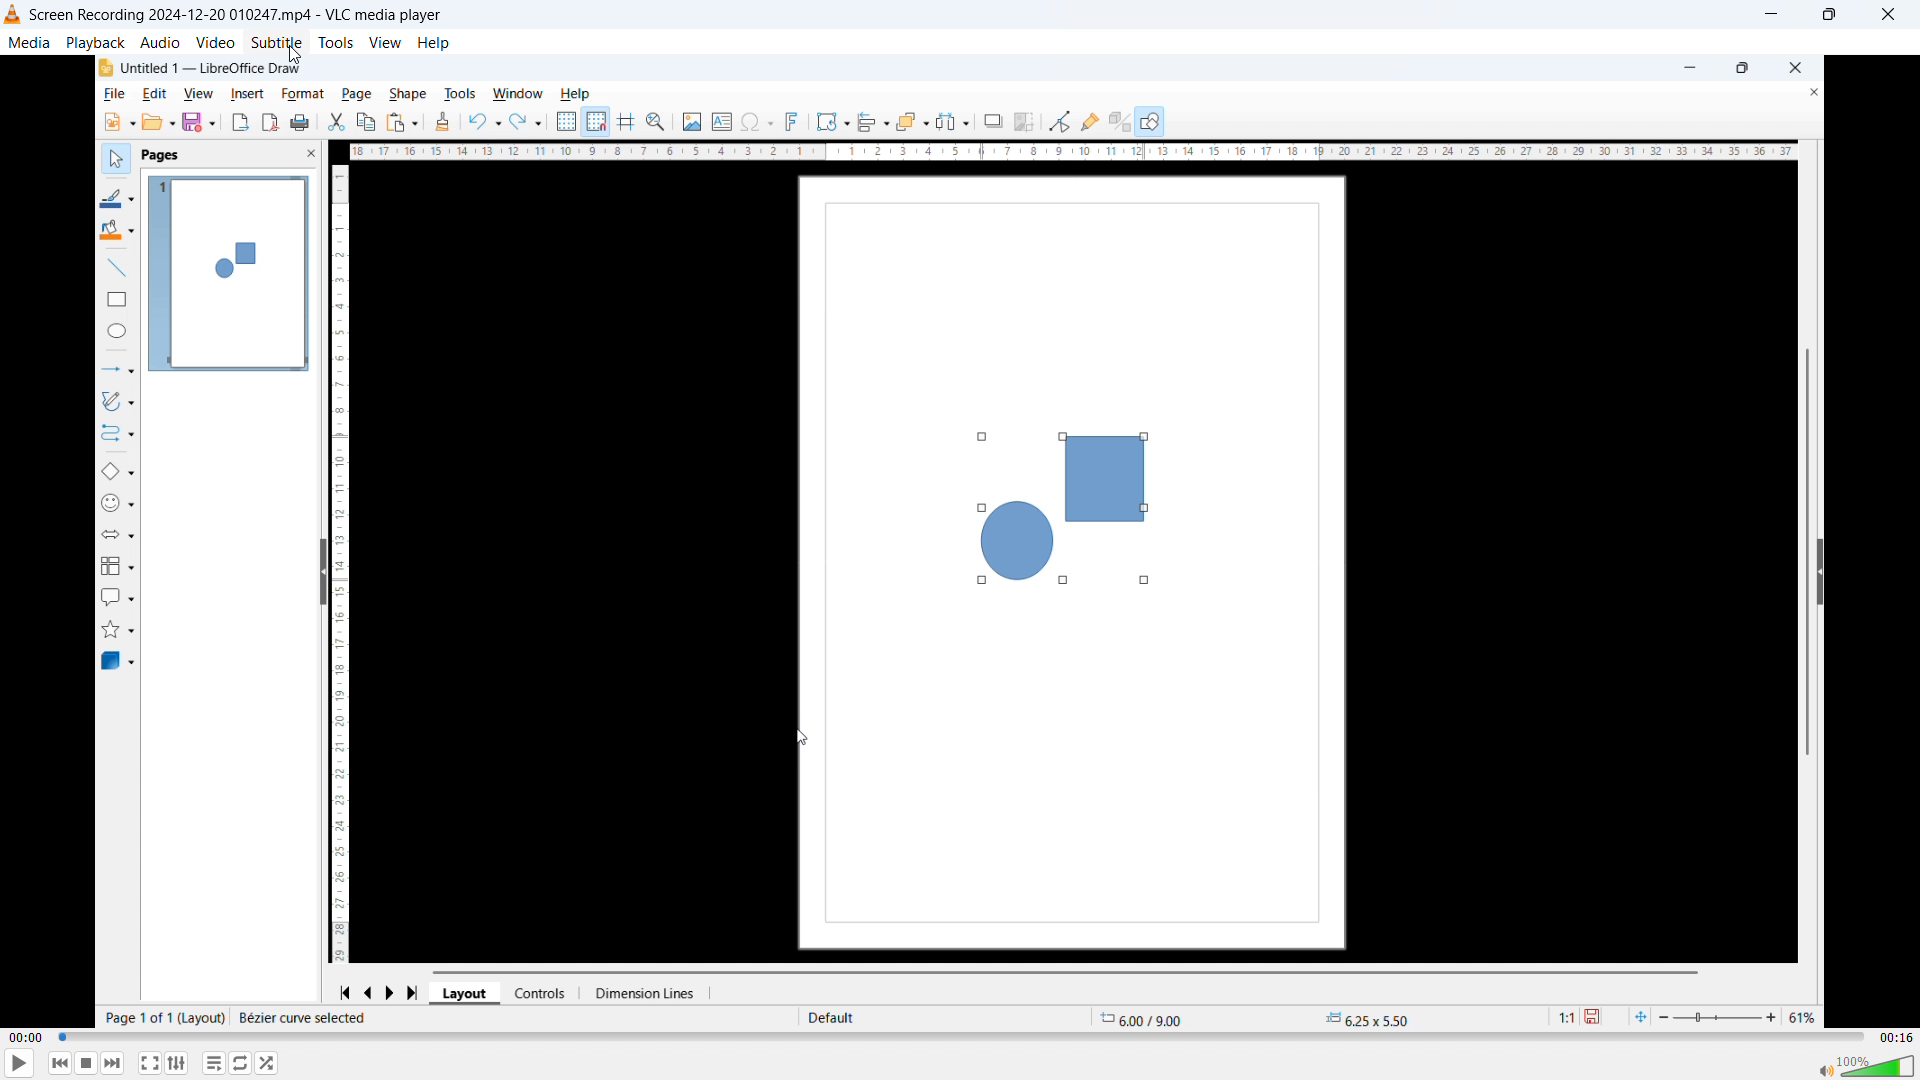 The height and width of the screenshot is (1080, 1920). I want to click on shapes, so click(1056, 507).